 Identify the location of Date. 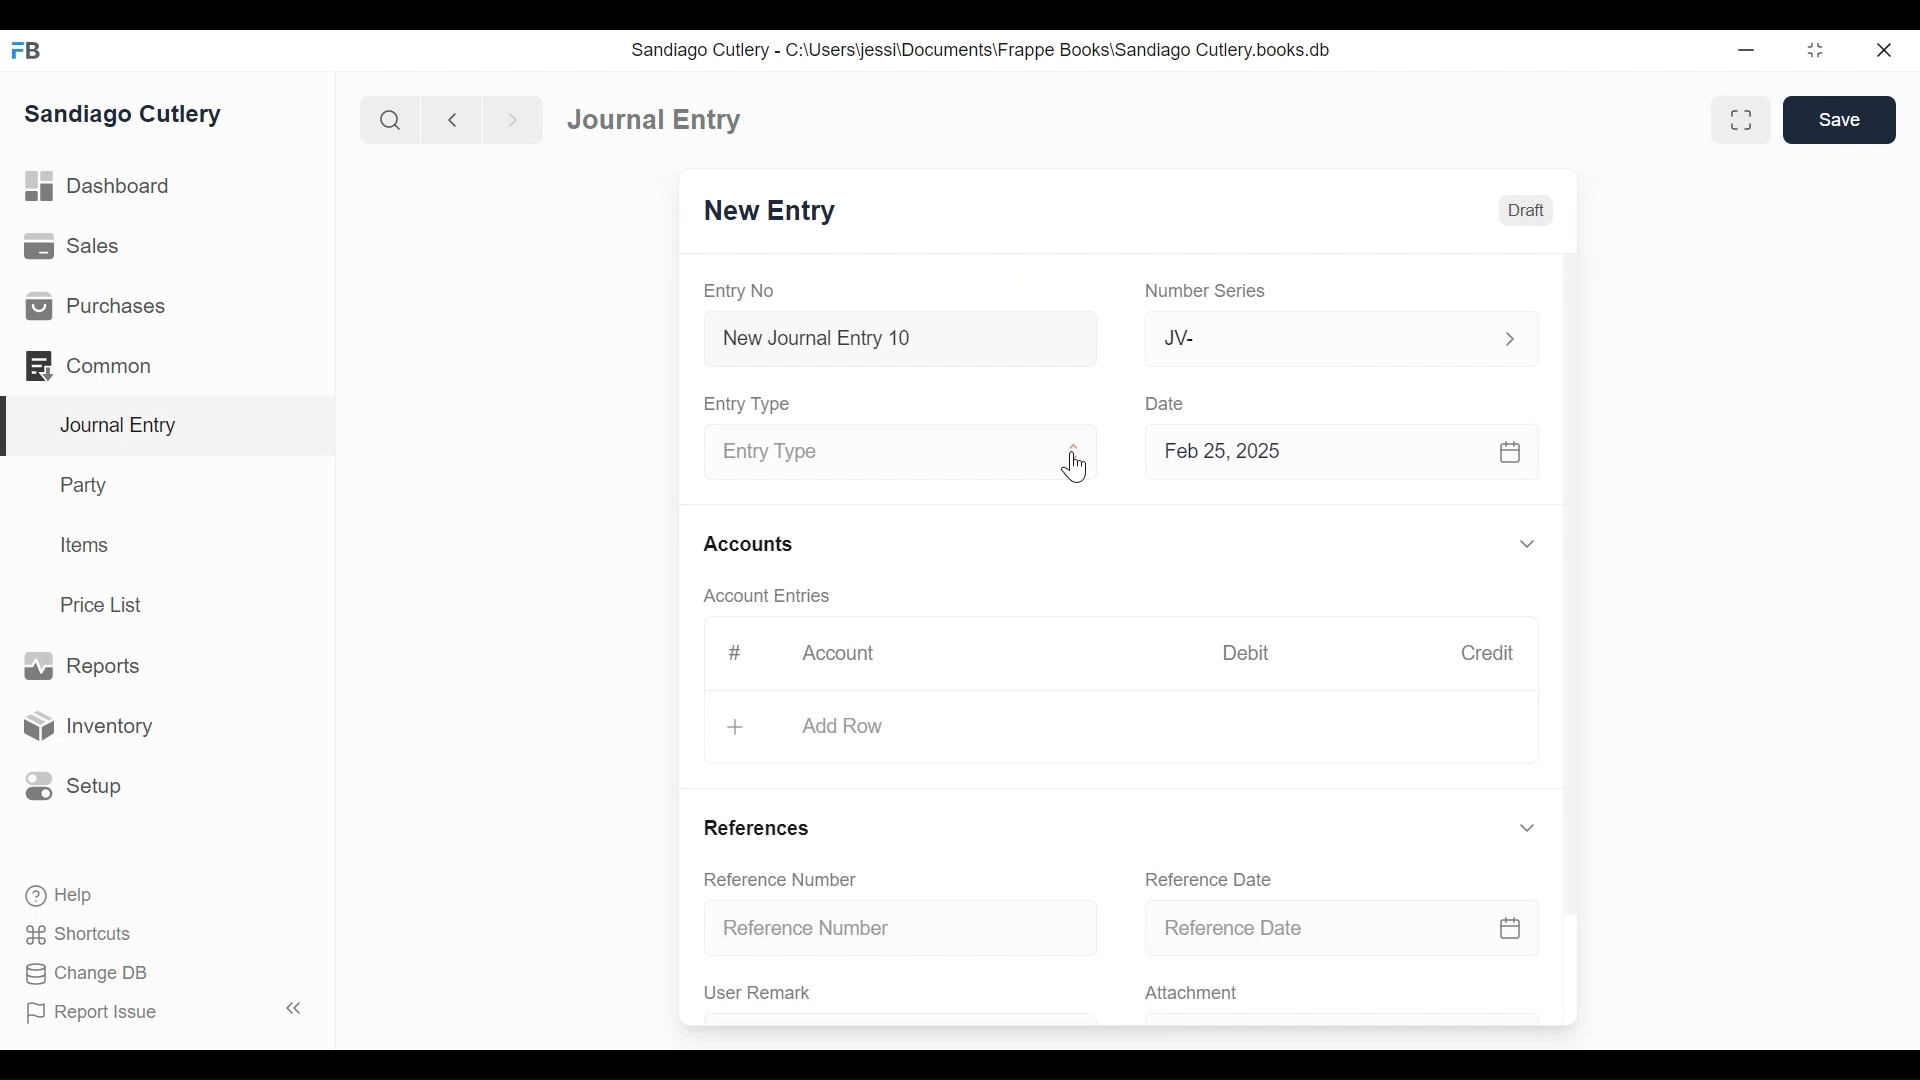
(1168, 403).